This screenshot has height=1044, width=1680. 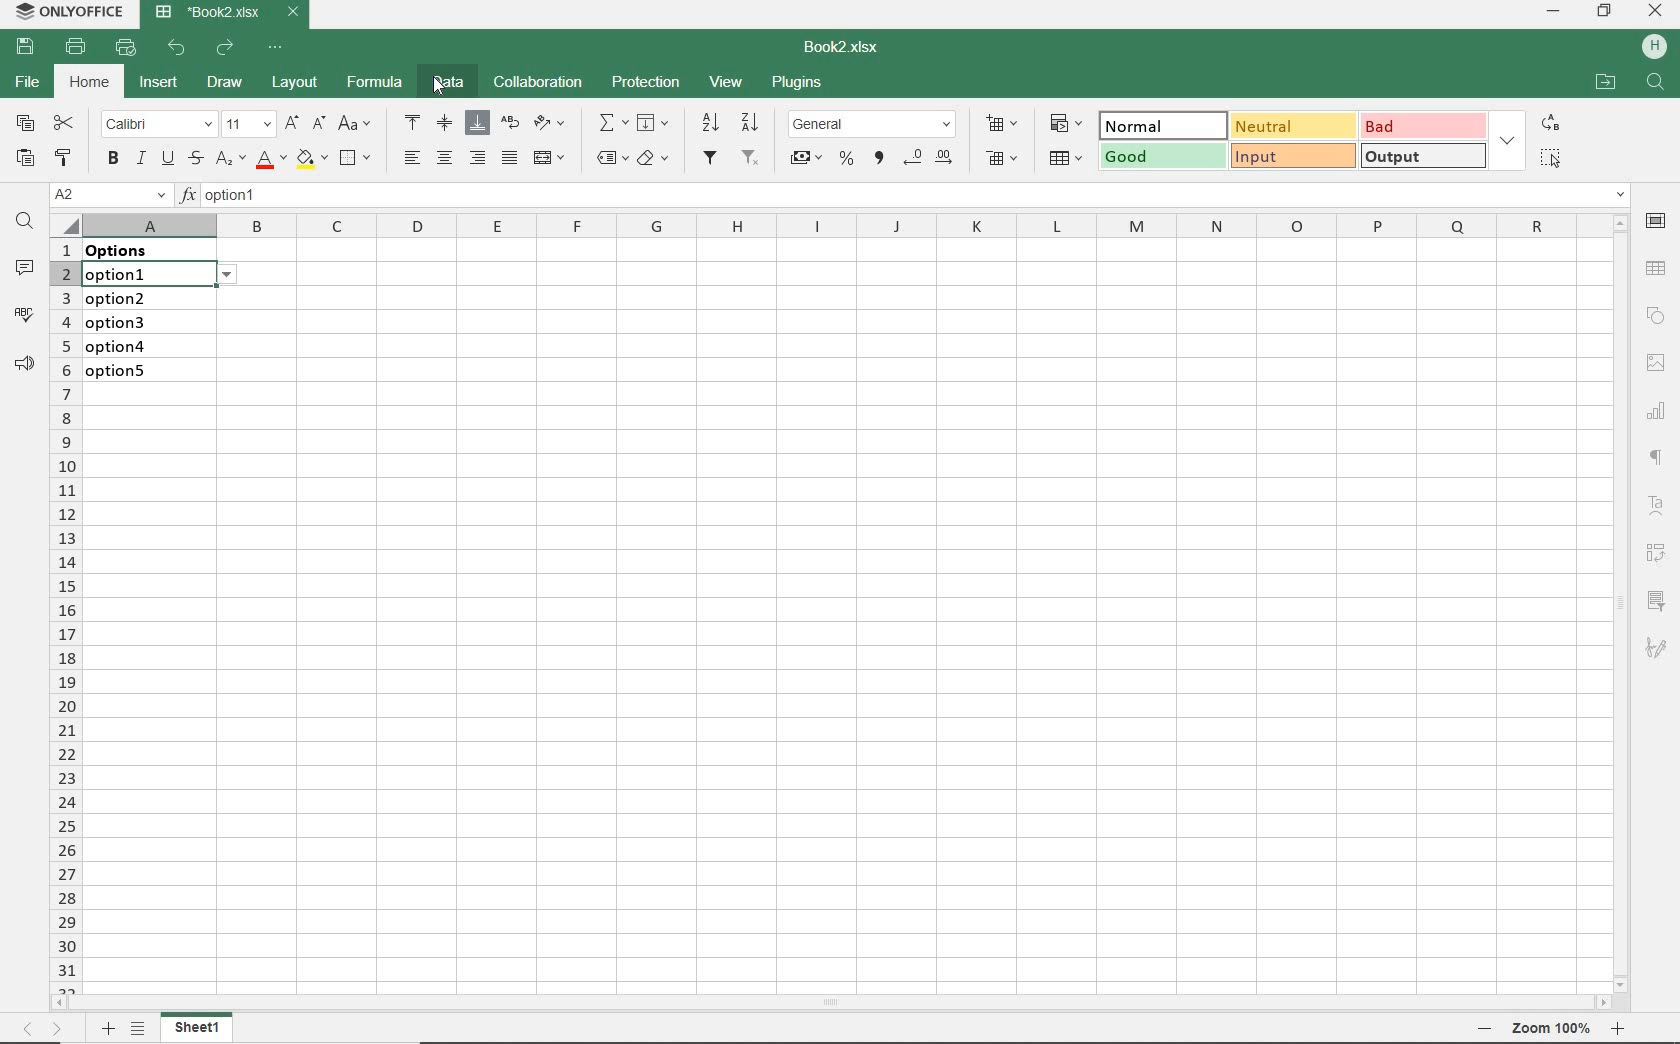 I want to click on UNDO, so click(x=179, y=48).